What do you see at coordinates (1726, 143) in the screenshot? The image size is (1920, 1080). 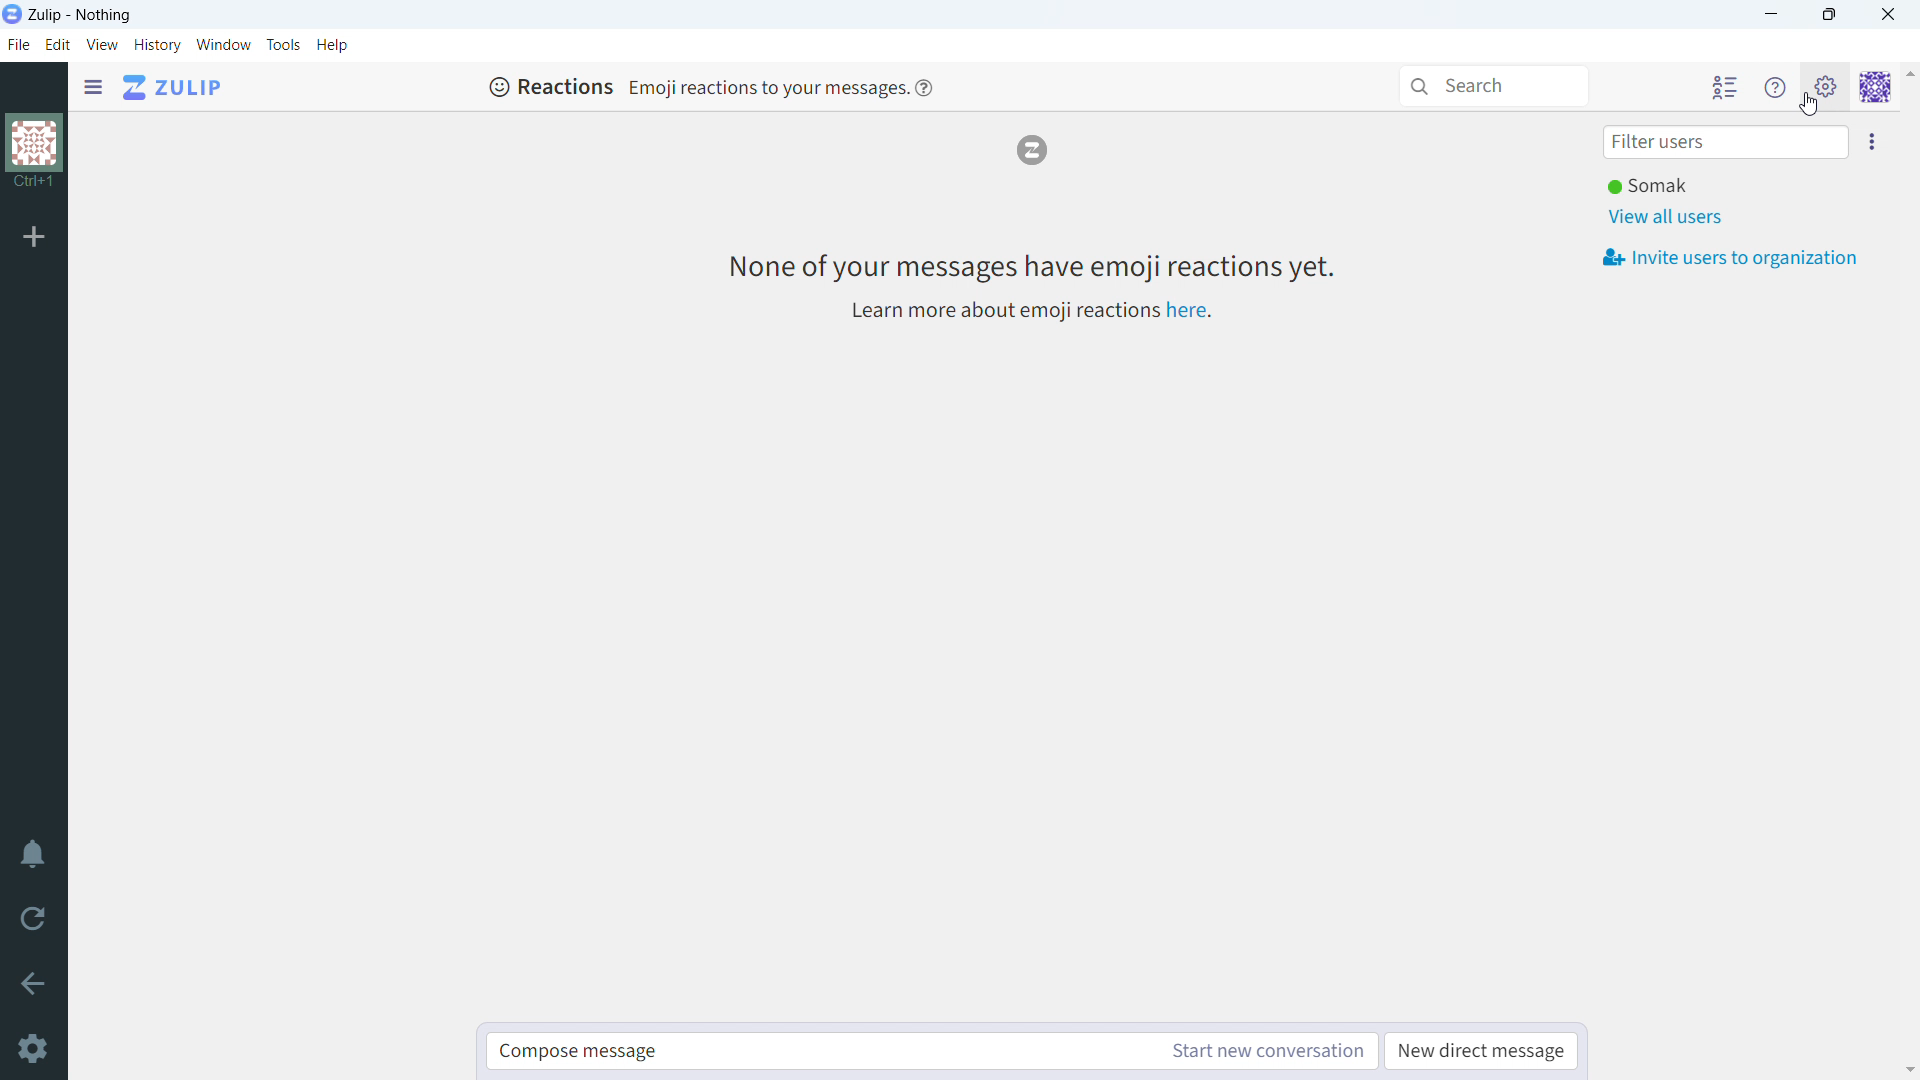 I see `filter users` at bounding box center [1726, 143].